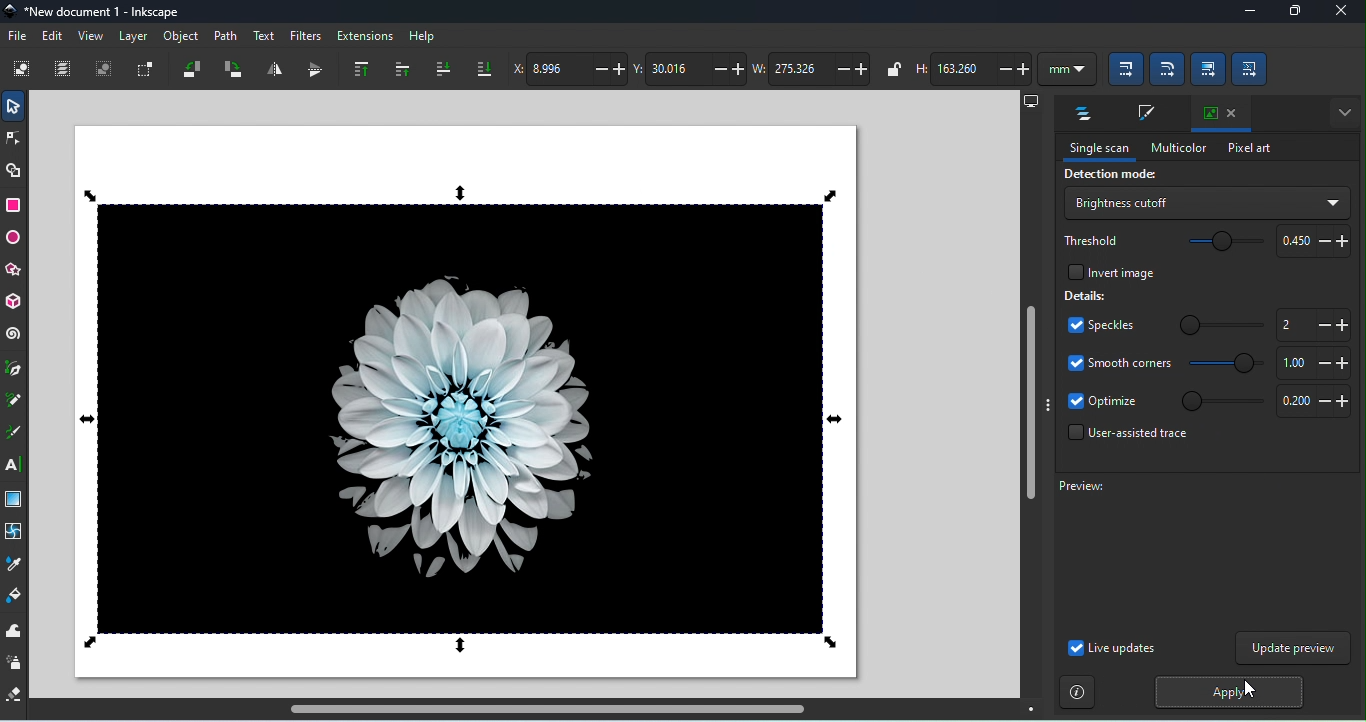 The width and height of the screenshot is (1366, 722). What do you see at coordinates (1194, 553) in the screenshot?
I see `Preview` at bounding box center [1194, 553].